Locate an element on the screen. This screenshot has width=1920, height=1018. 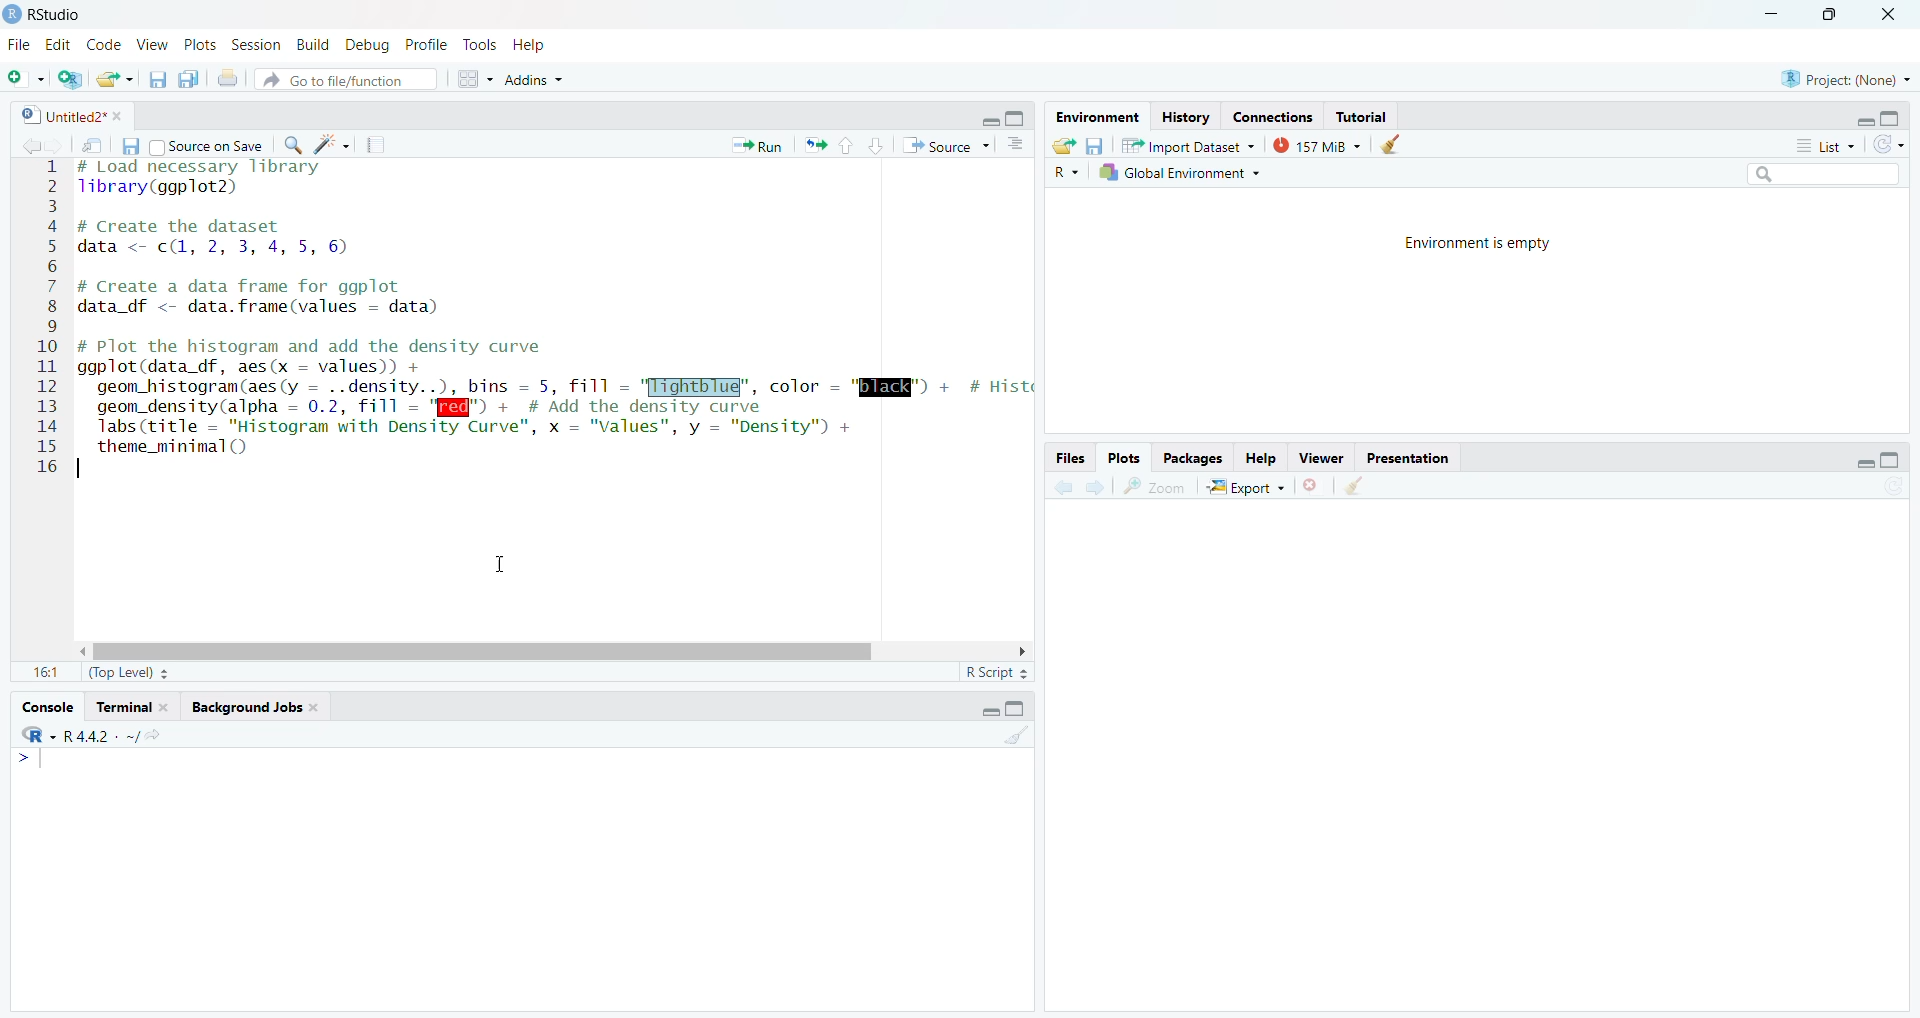
Environment is located at coordinates (1097, 116).